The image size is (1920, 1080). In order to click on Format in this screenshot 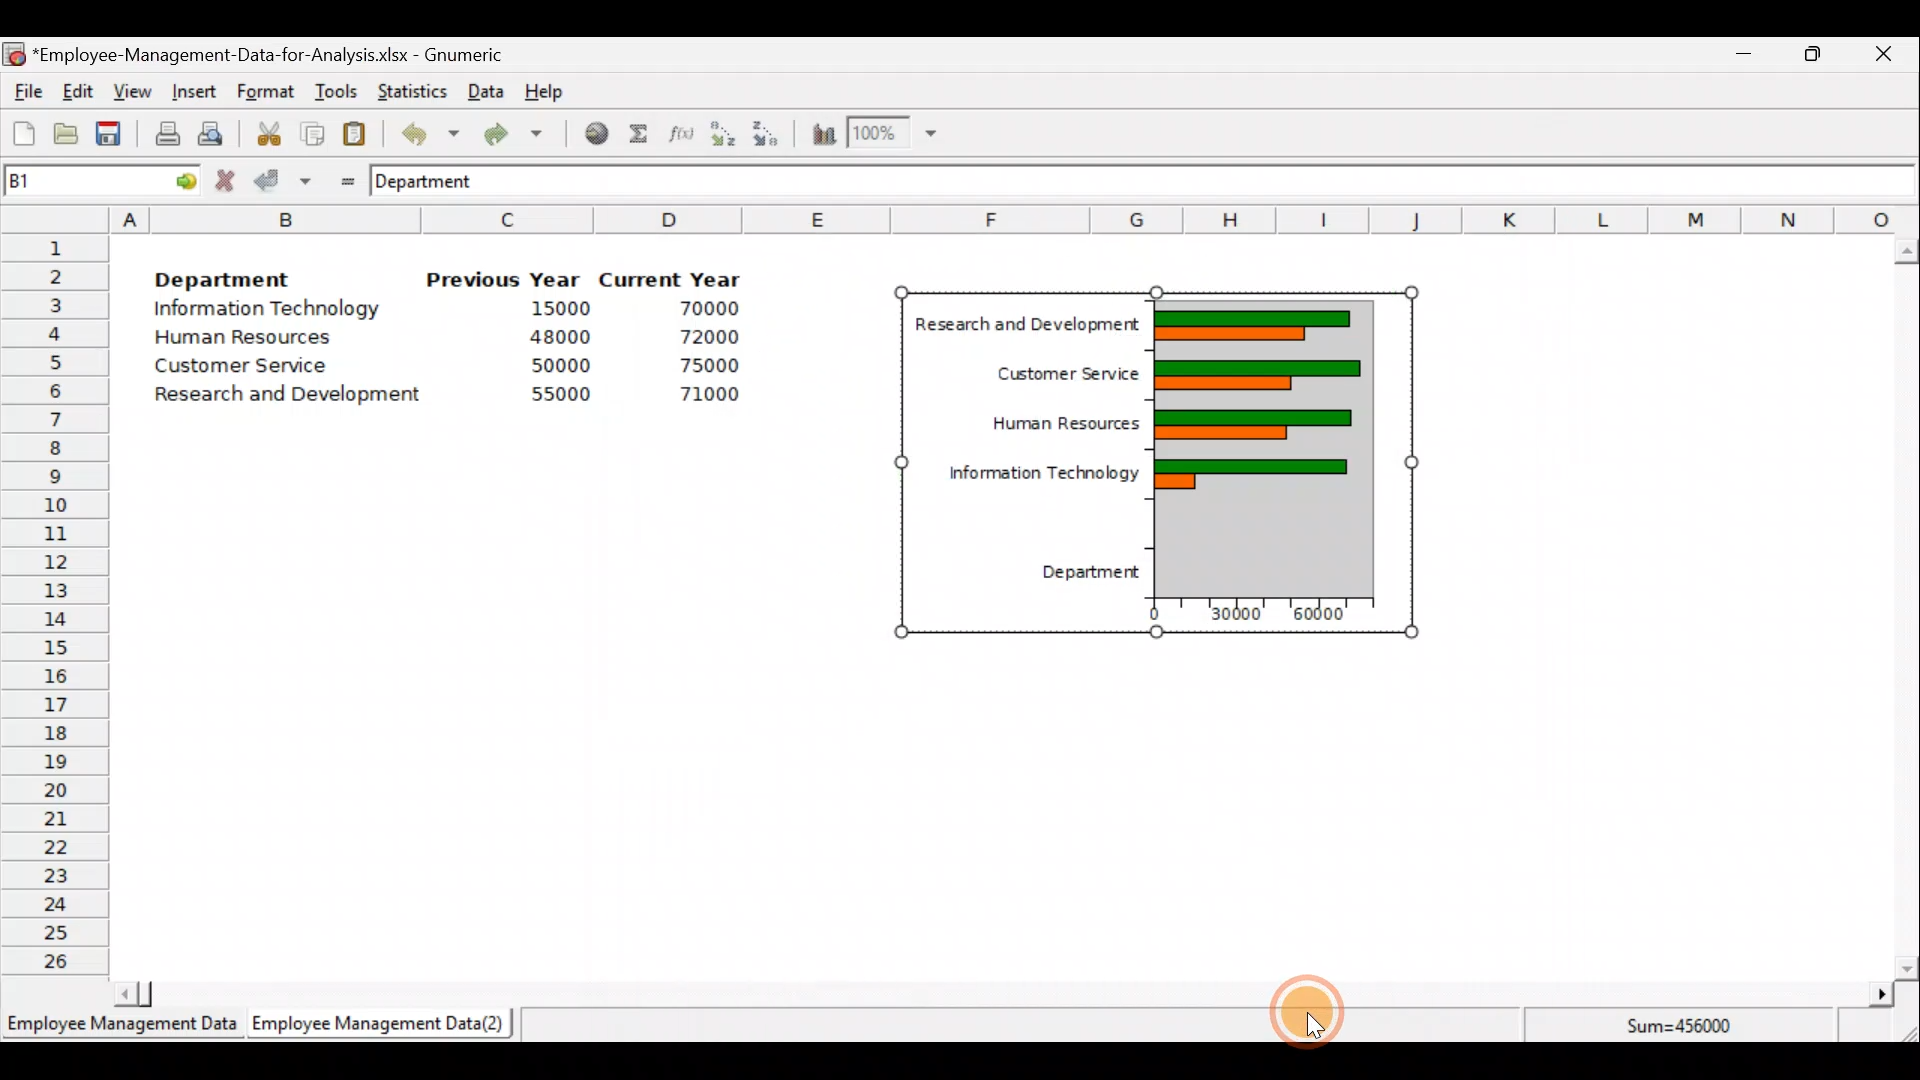, I will do `click(265, 93)`.